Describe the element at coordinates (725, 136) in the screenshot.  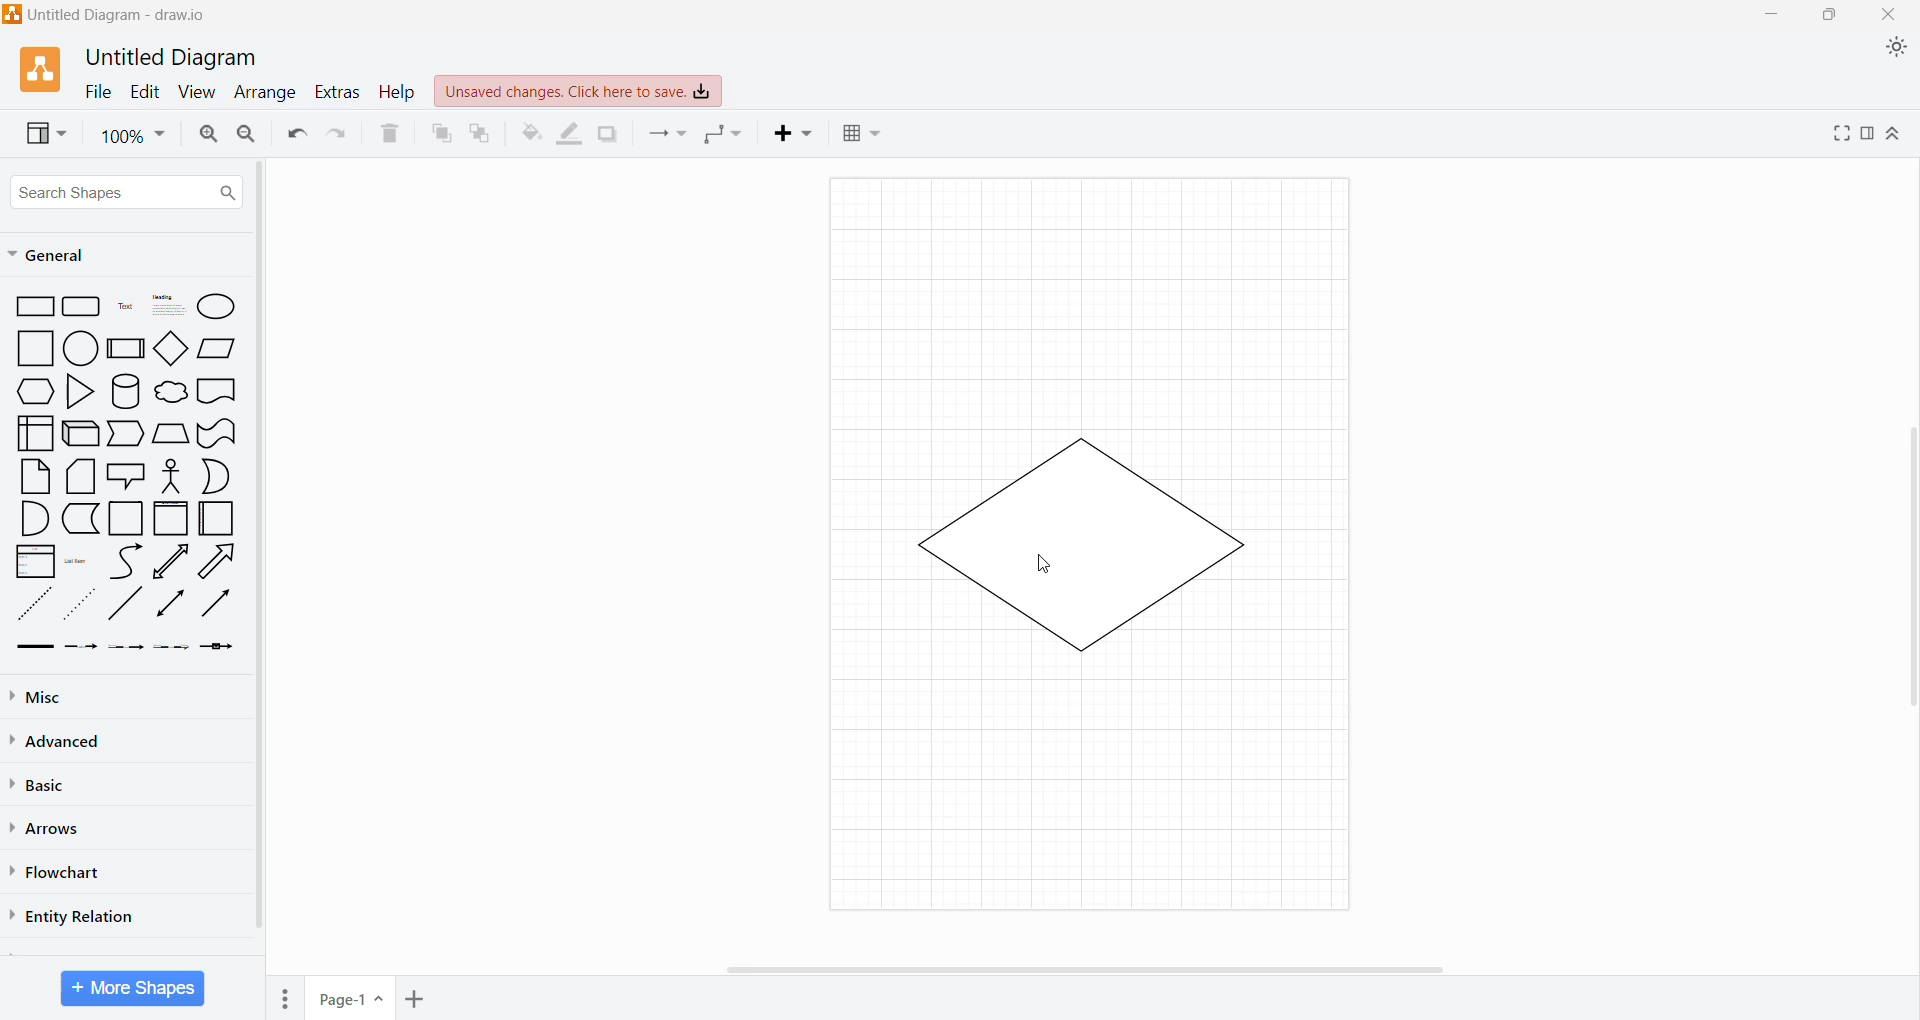
I see `Waypoints` at that location.